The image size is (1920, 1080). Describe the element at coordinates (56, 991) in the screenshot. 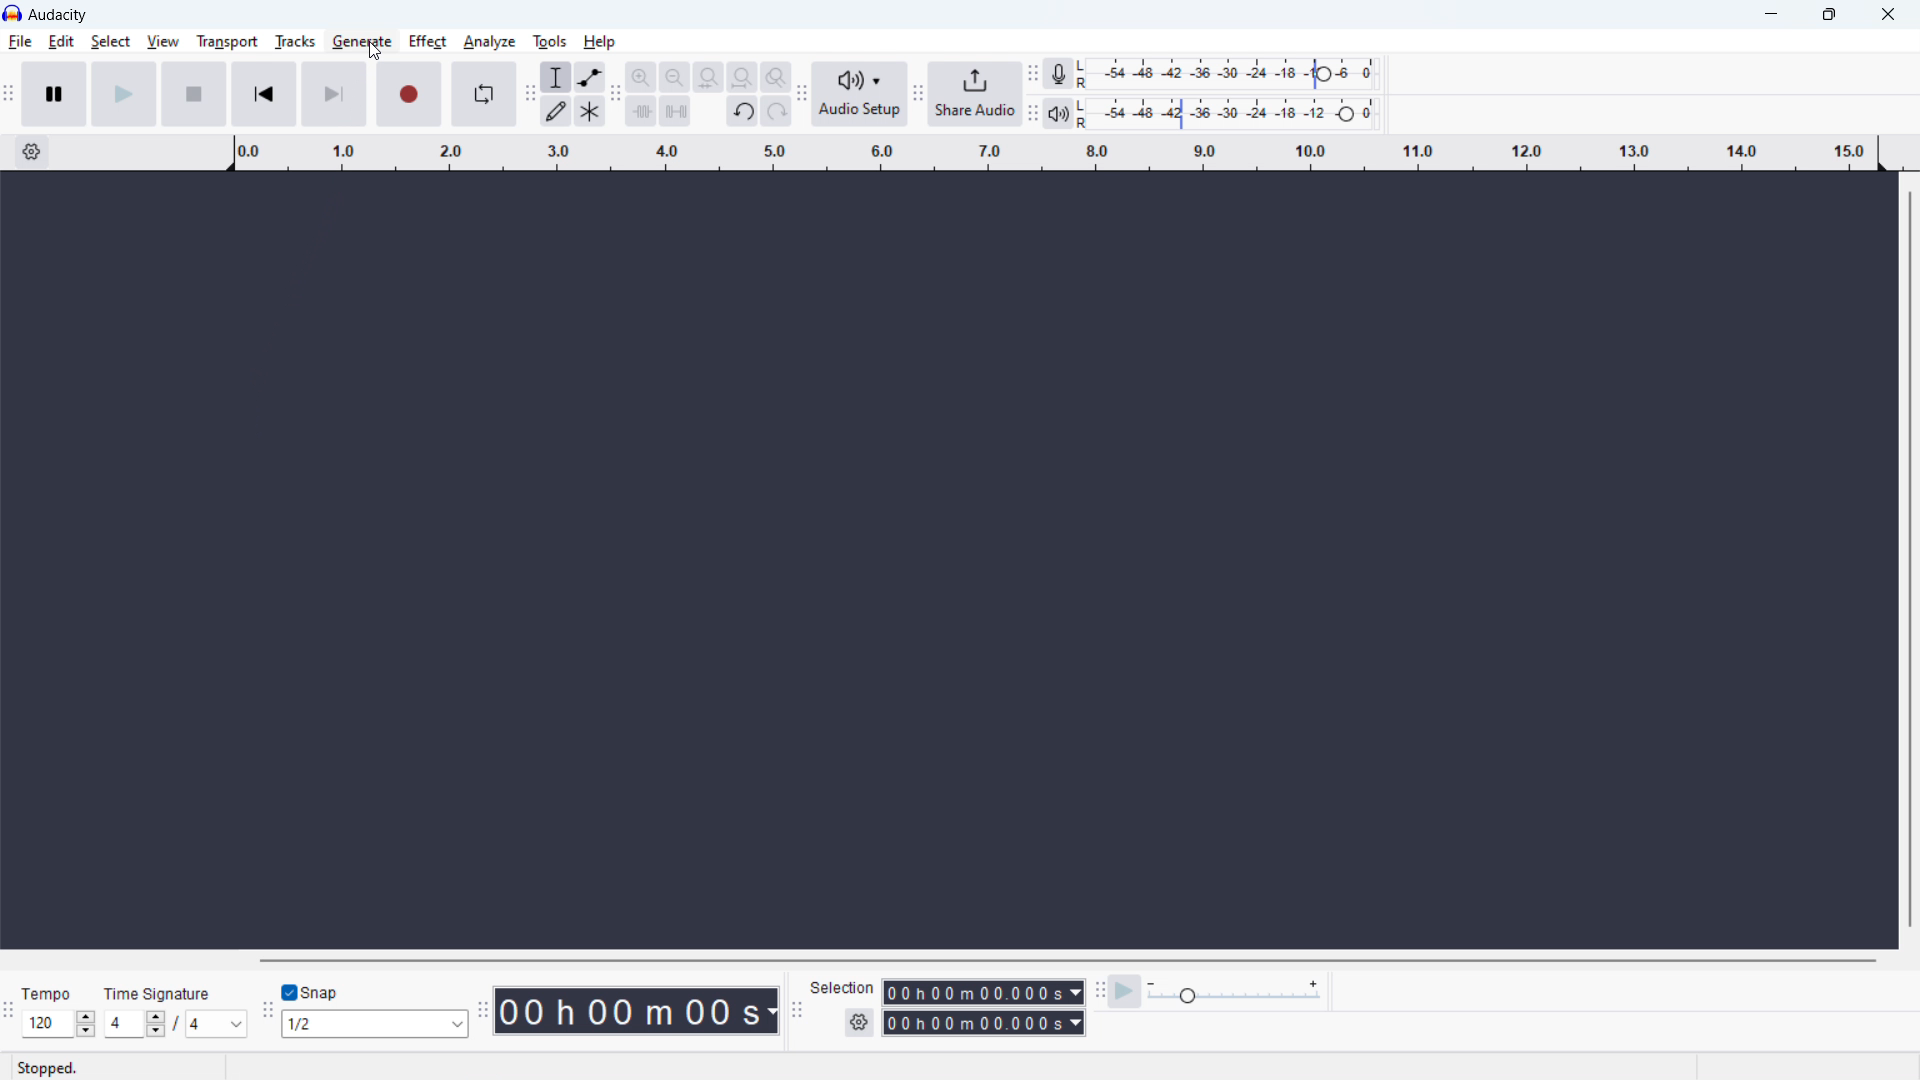

I see `tempo` at that location.